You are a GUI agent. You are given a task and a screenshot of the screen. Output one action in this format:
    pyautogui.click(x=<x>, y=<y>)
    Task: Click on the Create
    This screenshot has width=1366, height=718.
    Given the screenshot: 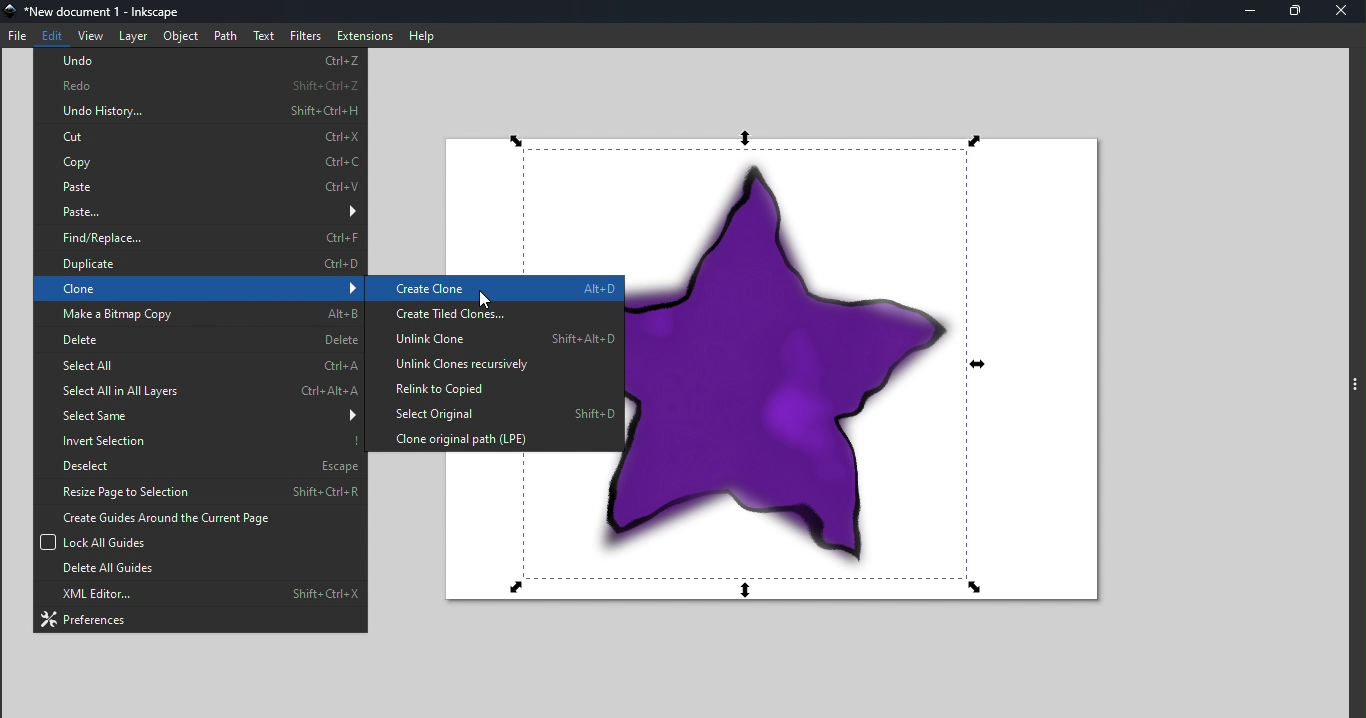 What is the action you would take?
    pyautogui.click(x=495, y=289)
    